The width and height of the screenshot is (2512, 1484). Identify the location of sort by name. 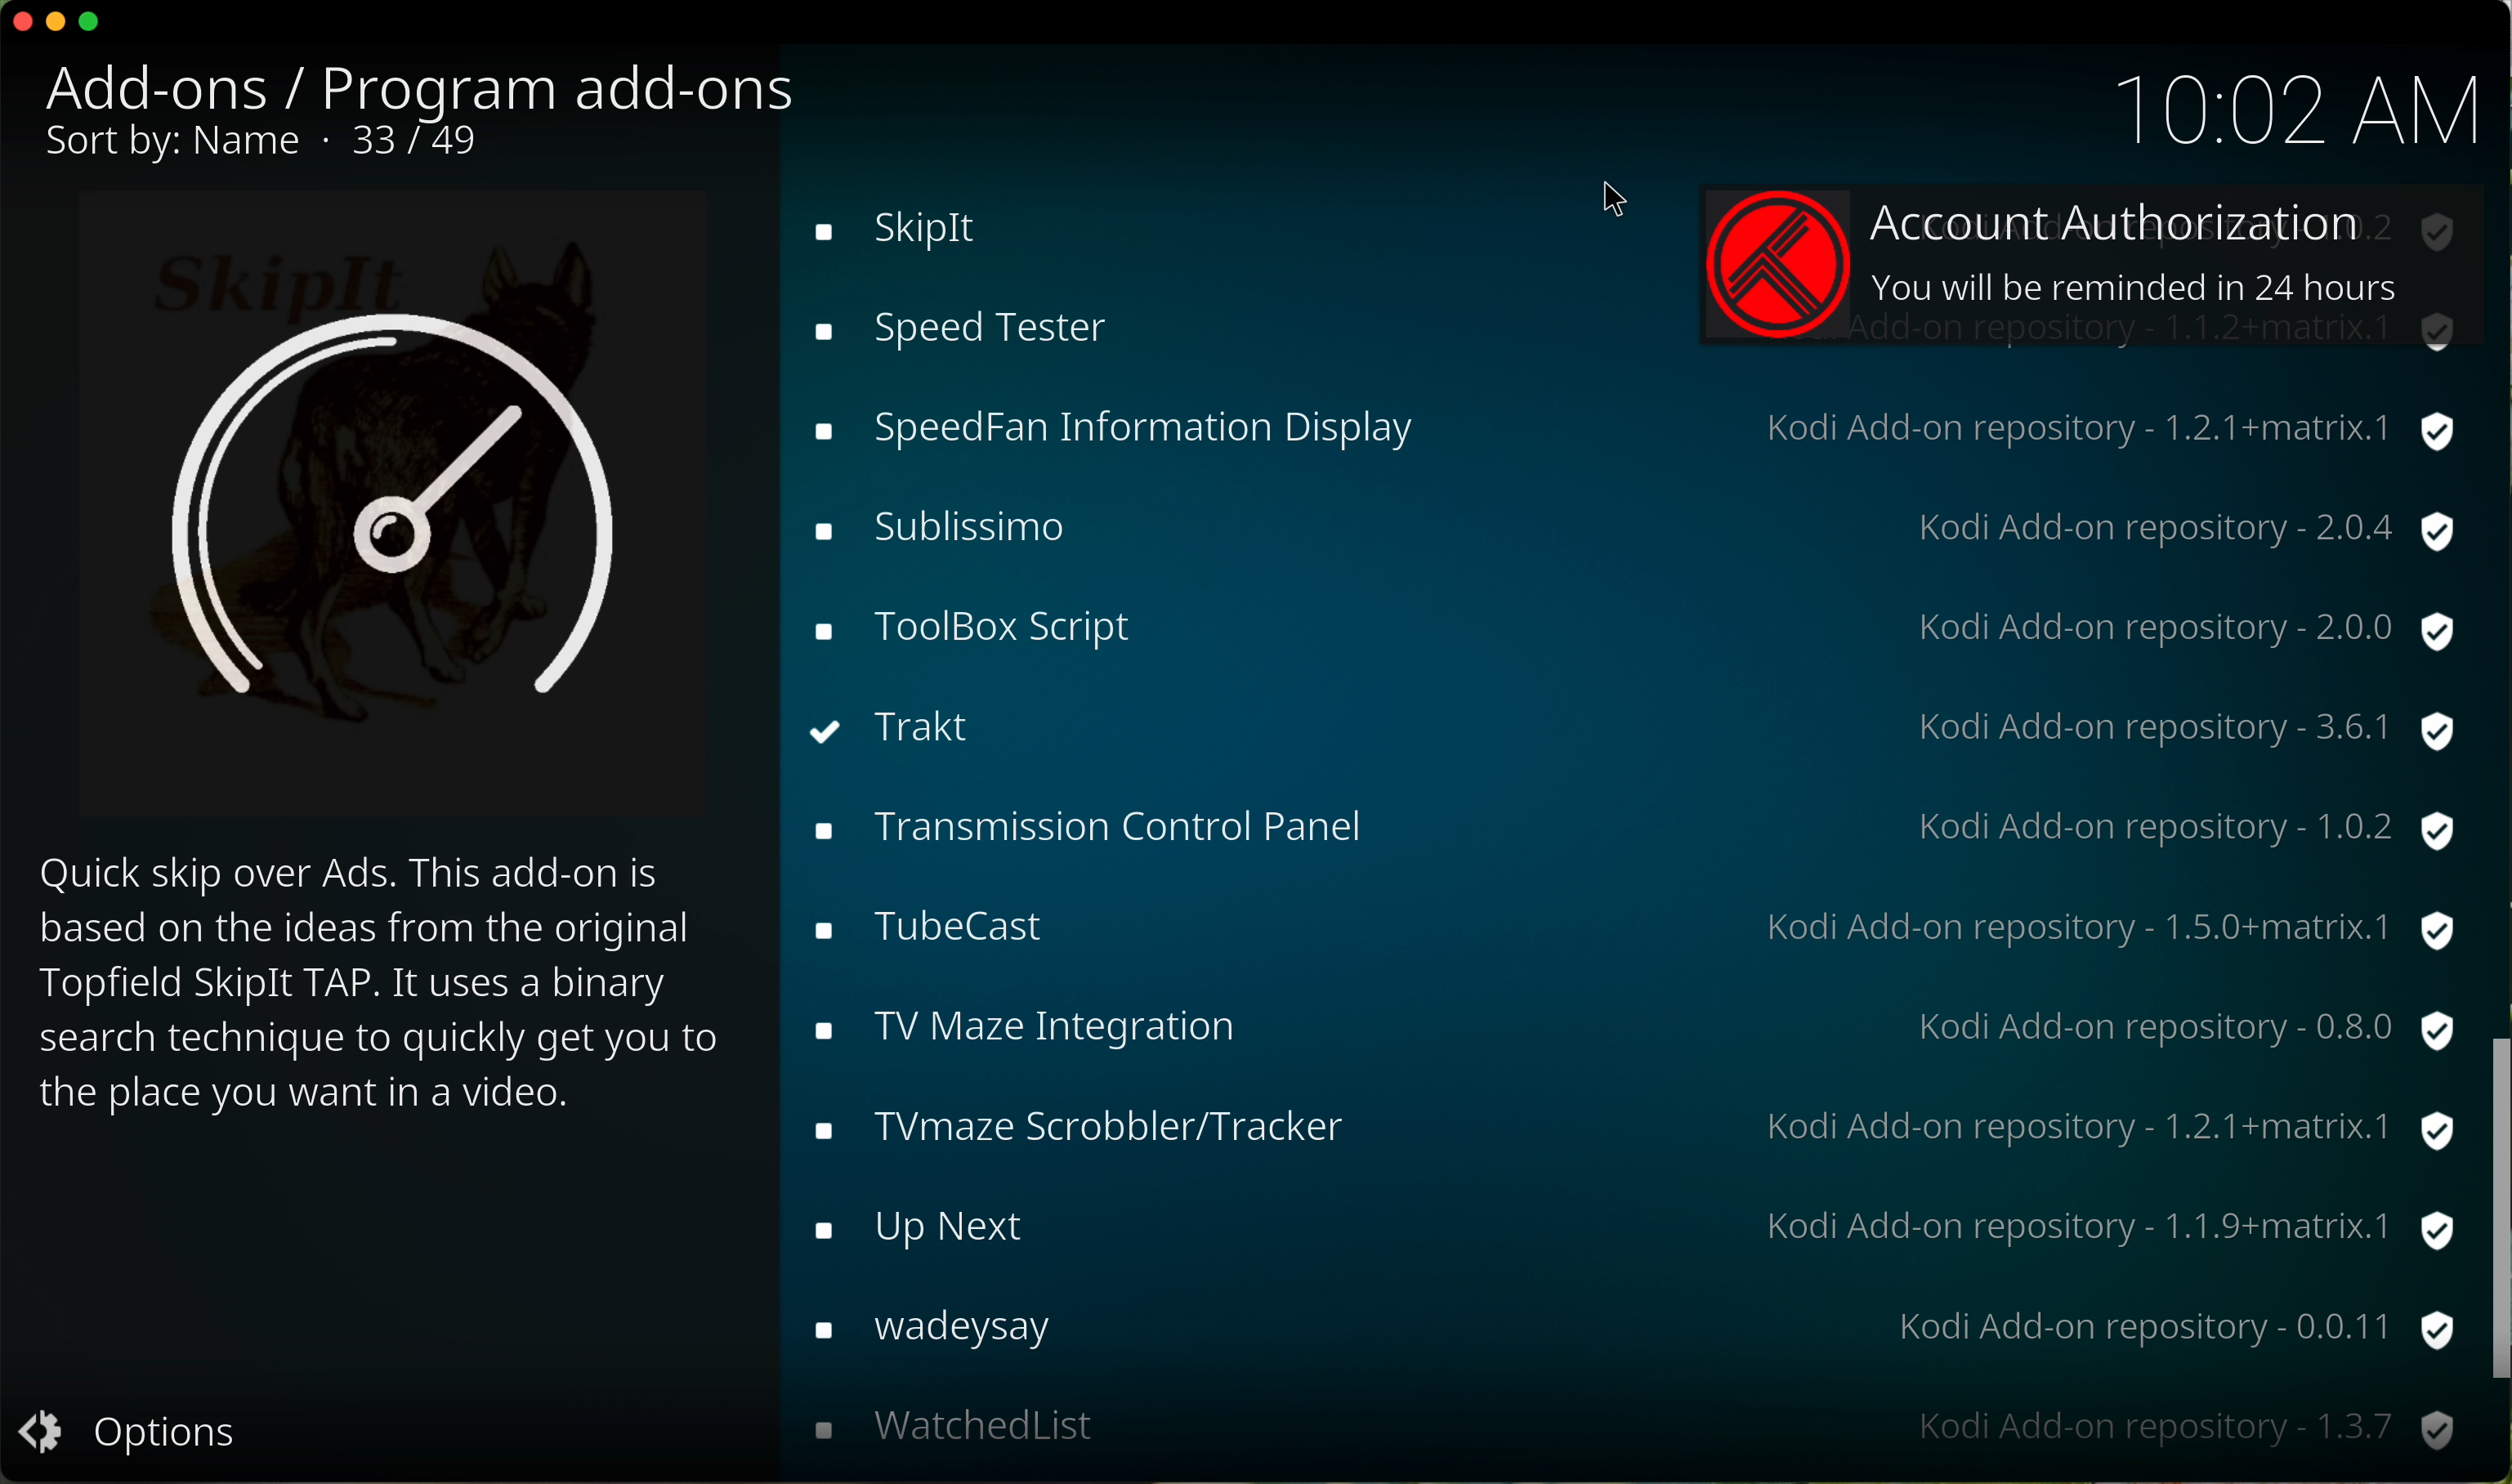
(185, 148).